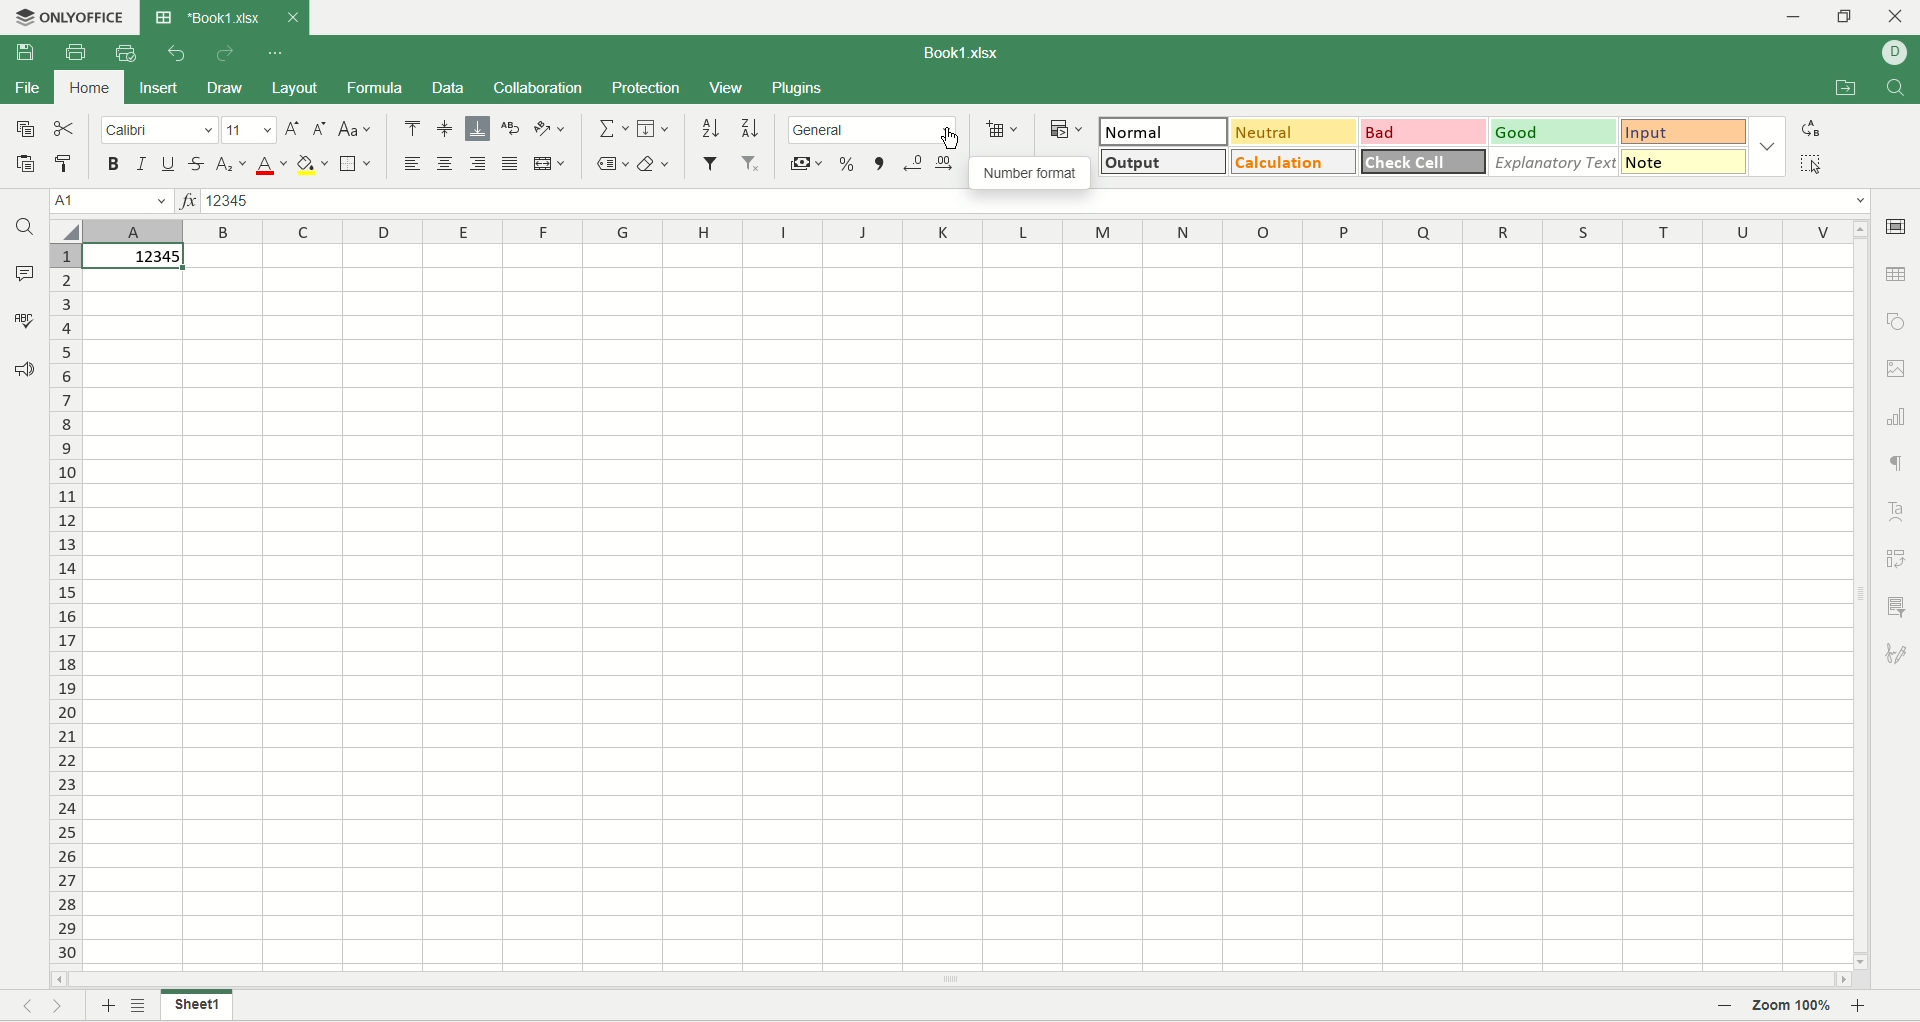 The image size is (1920, 1022). Describe the element at coordinates (160, 91) in the screenshot. I see `insert ` at that location.